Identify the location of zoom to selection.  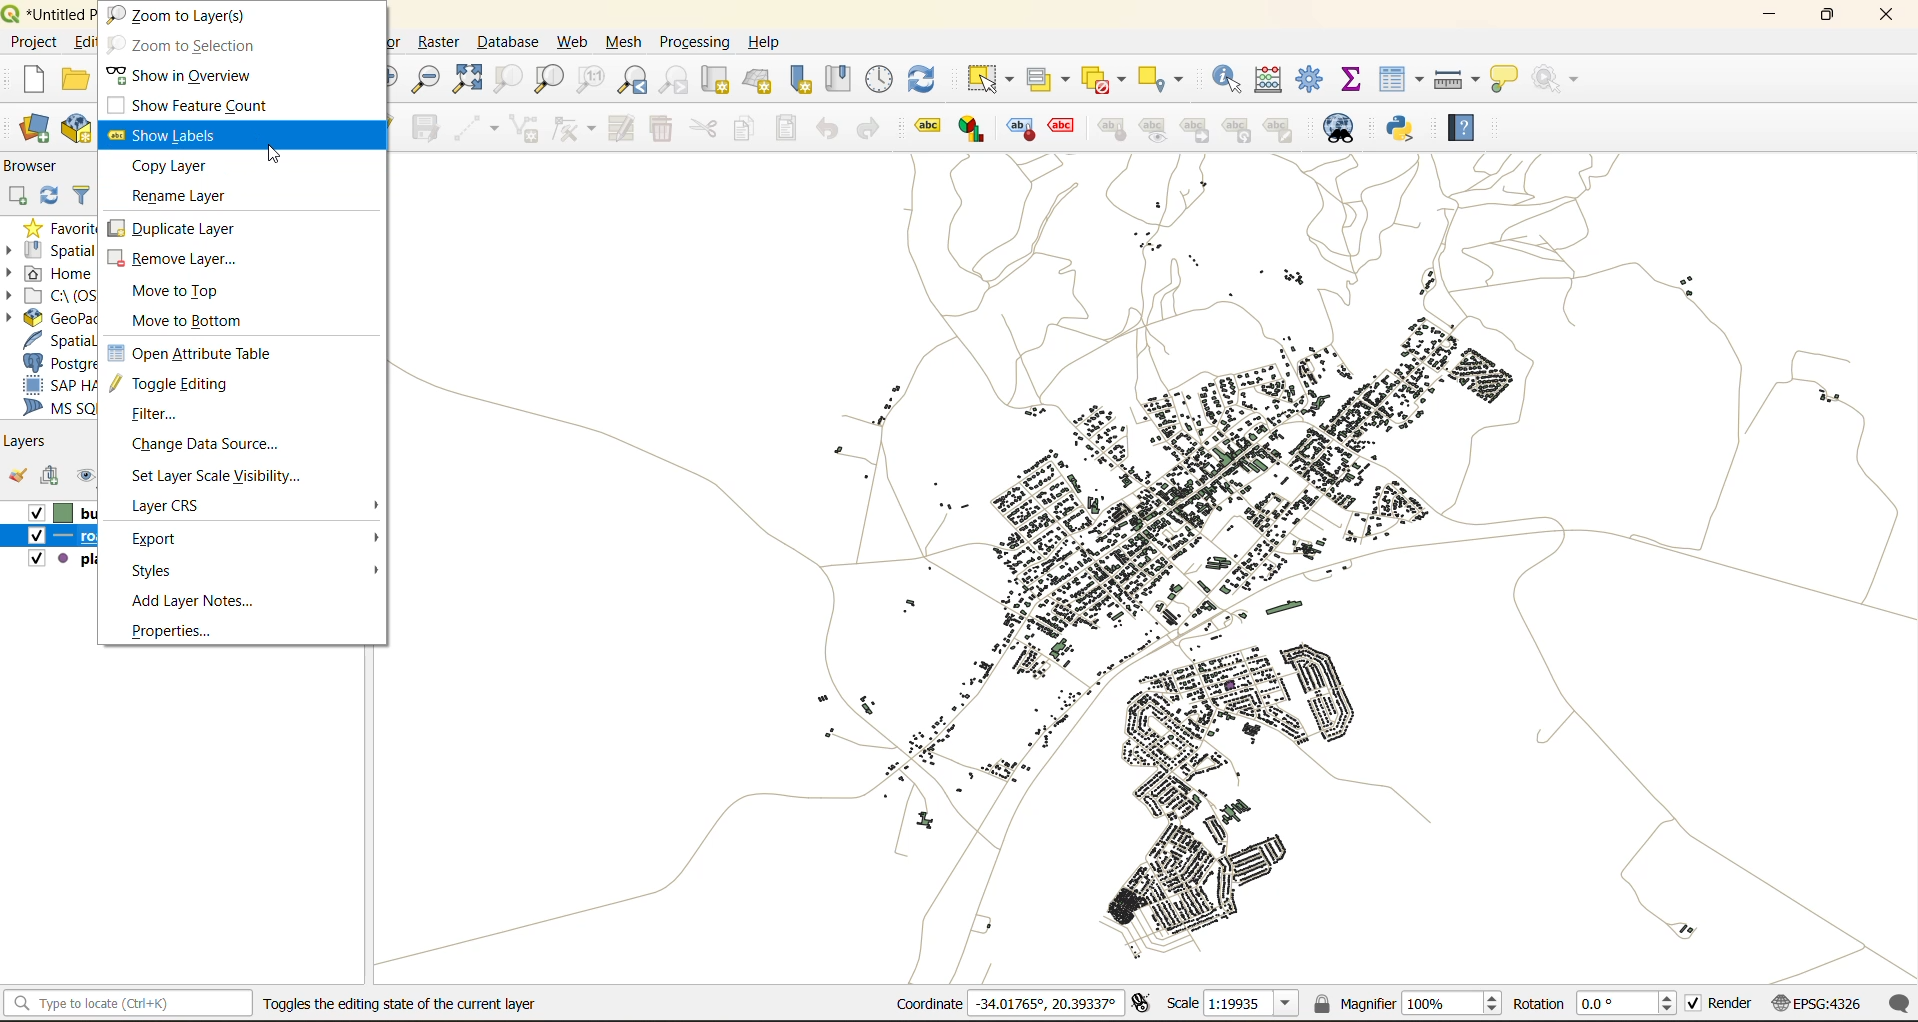
(187, 45).